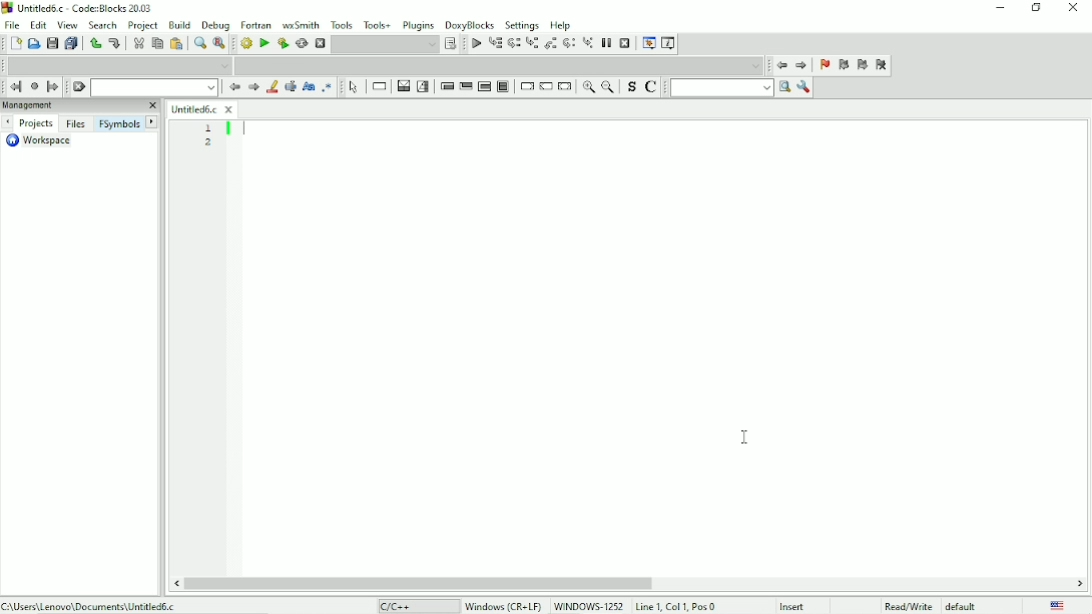  What do you see at coordinates (403, 87) in the screenshot?
I see `Decision` at bounding box center [403, 87].